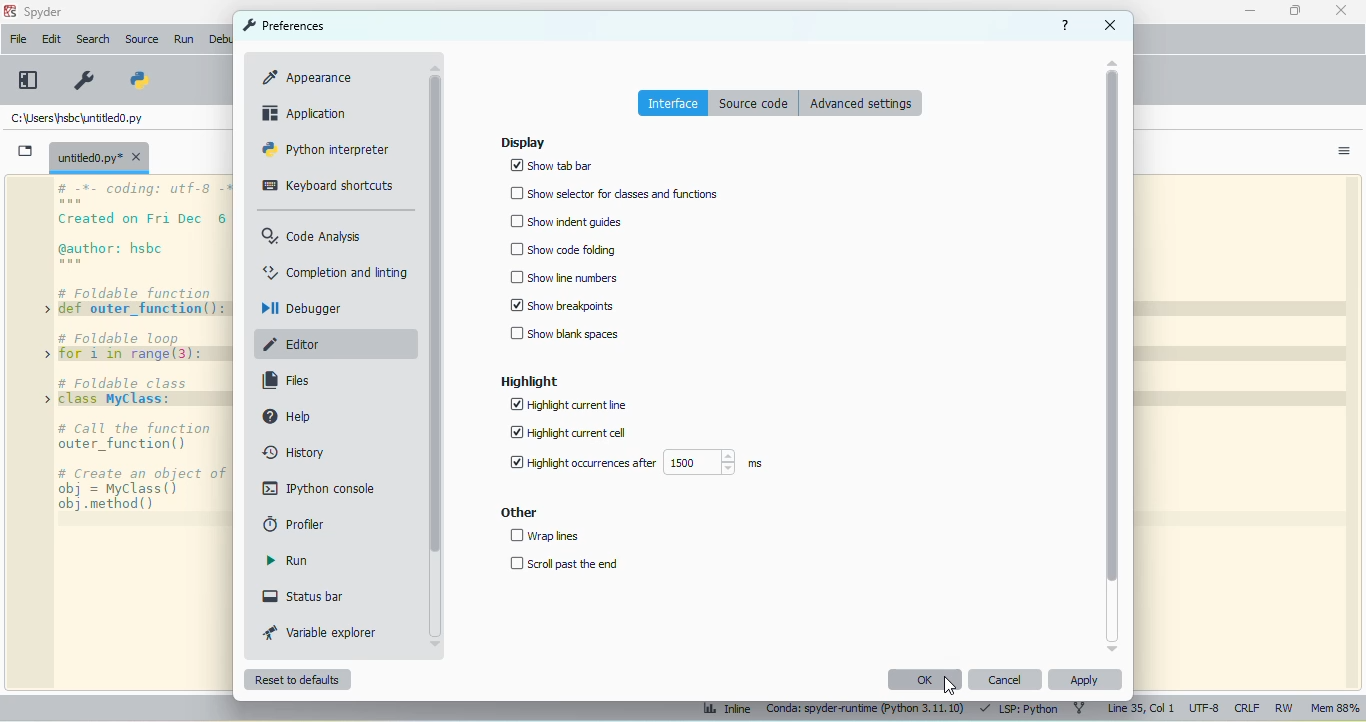 This screenshot has height=722, width=1366. Describe the element at coordinates (613, 193) in the screenshot. I see `show selector for classes and functions` at that location.